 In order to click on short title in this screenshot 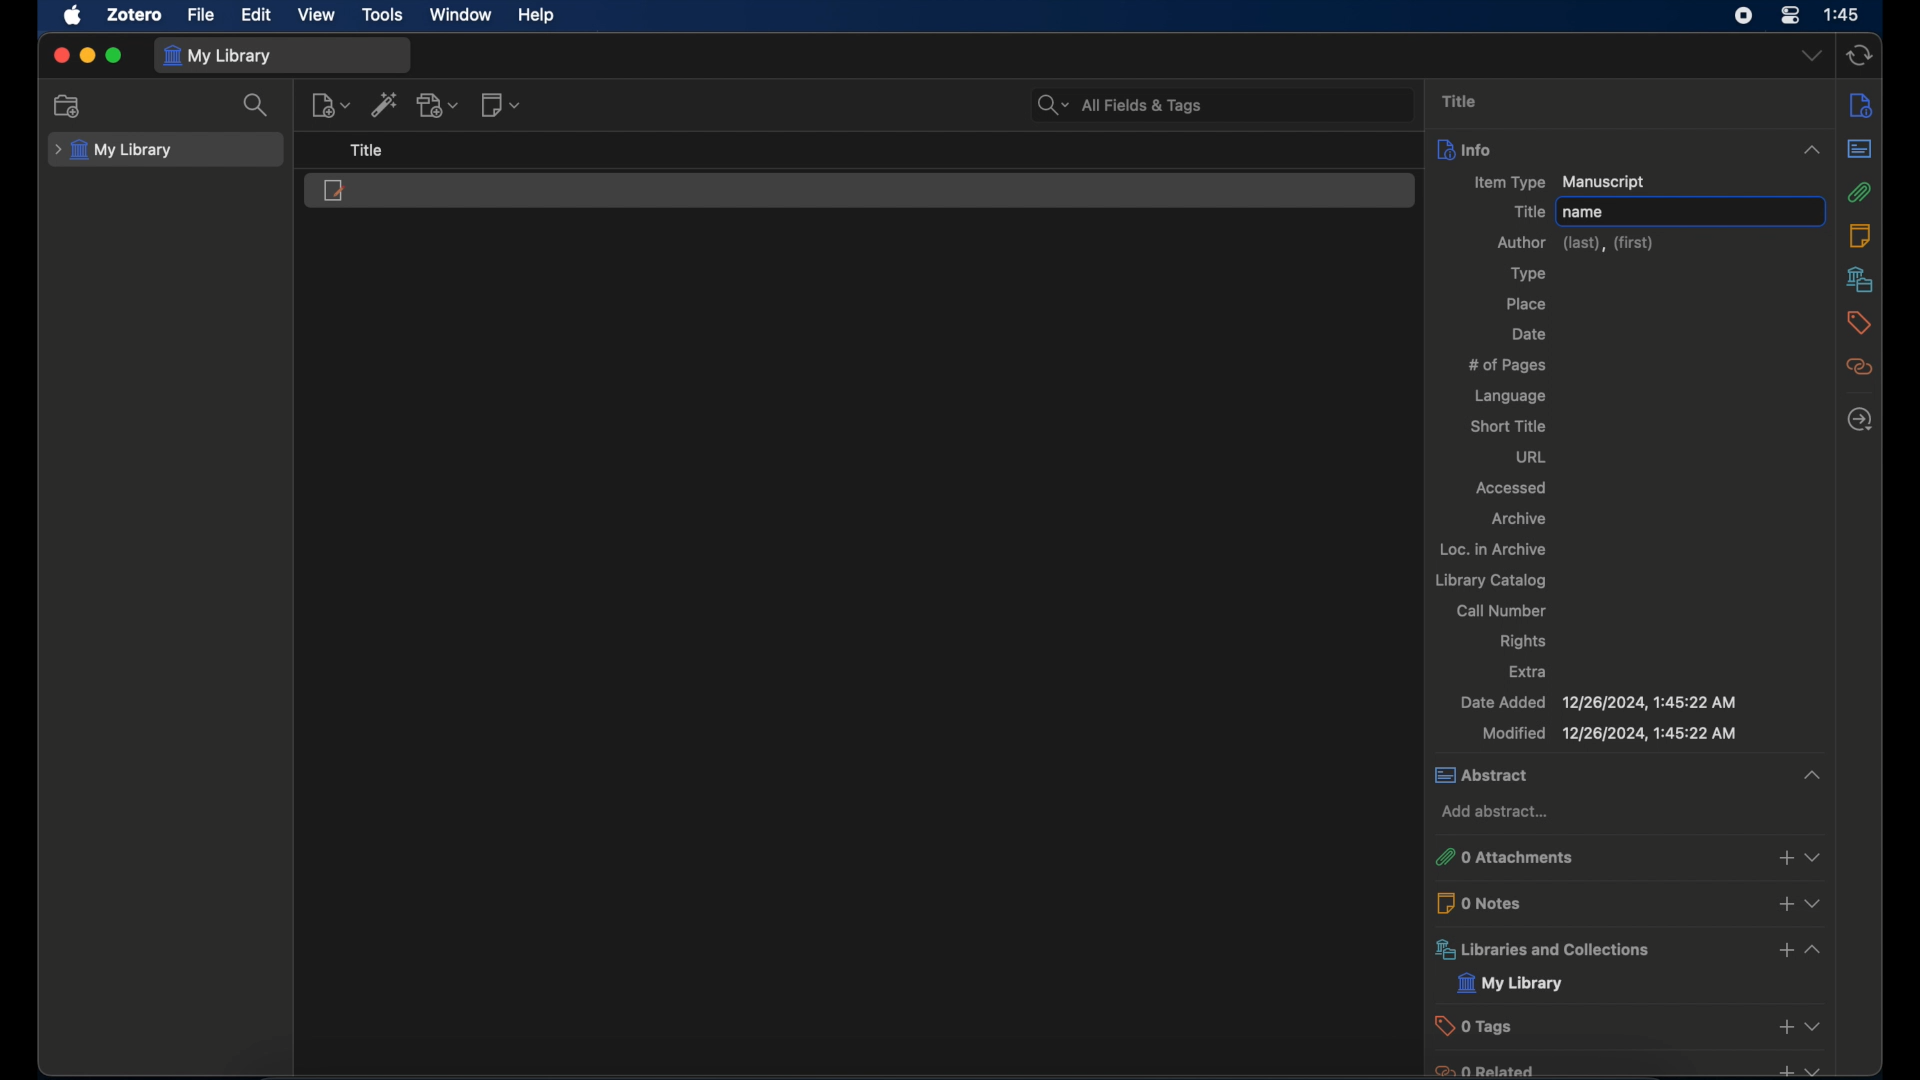, I will do `click(1507, 425)`.